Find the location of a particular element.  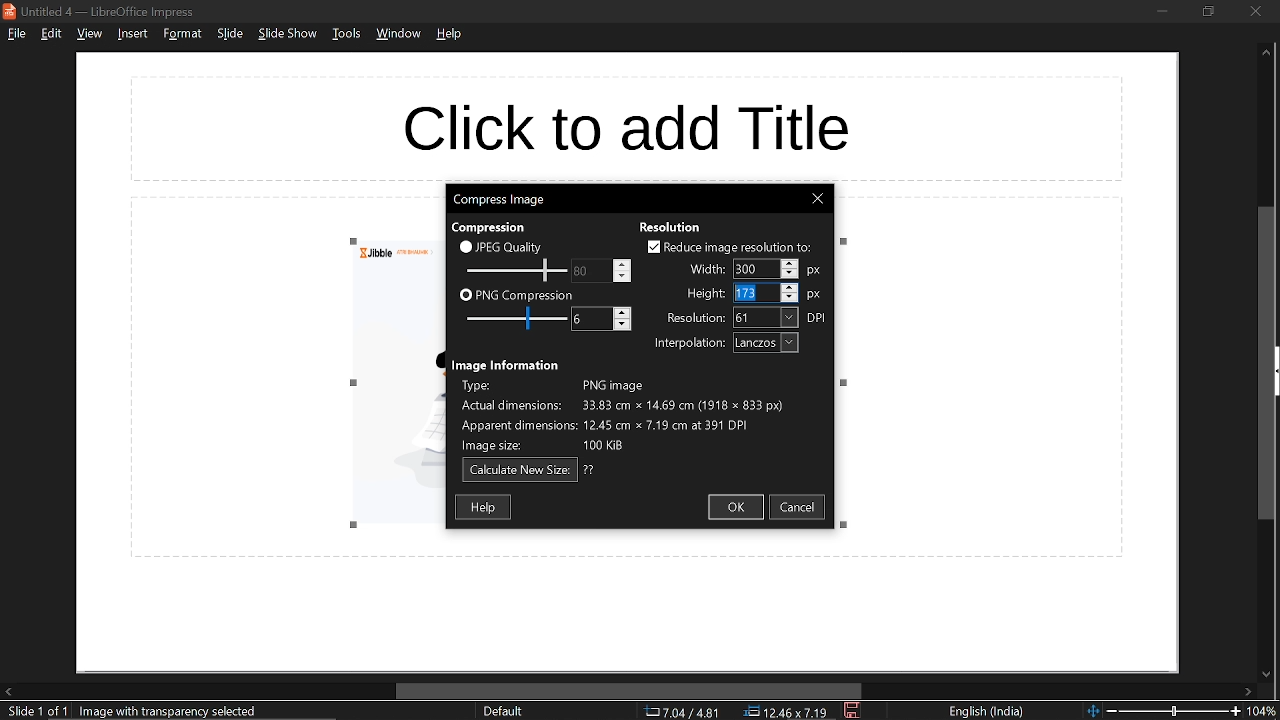

move left is located at coordinates (8, 692).